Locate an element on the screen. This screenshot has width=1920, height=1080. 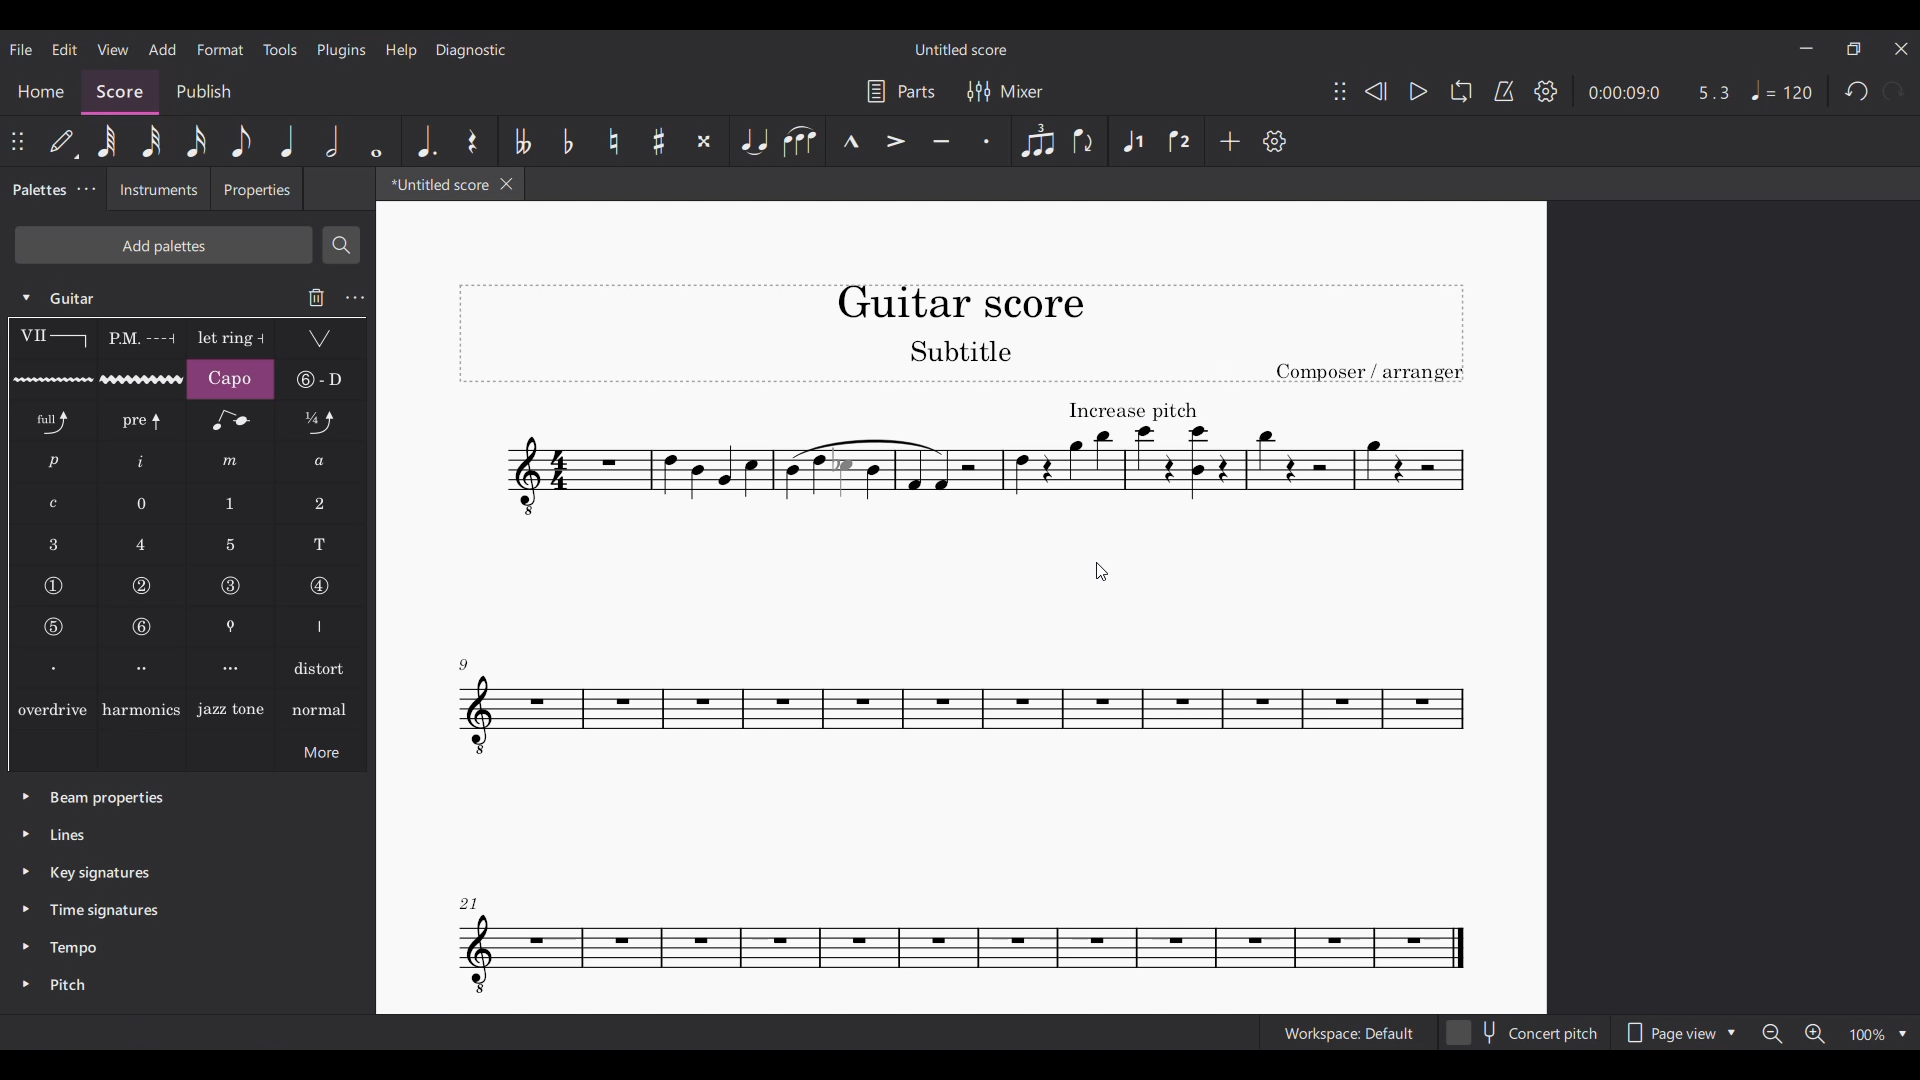
Loop playback is located at coordinates (1461, 91).